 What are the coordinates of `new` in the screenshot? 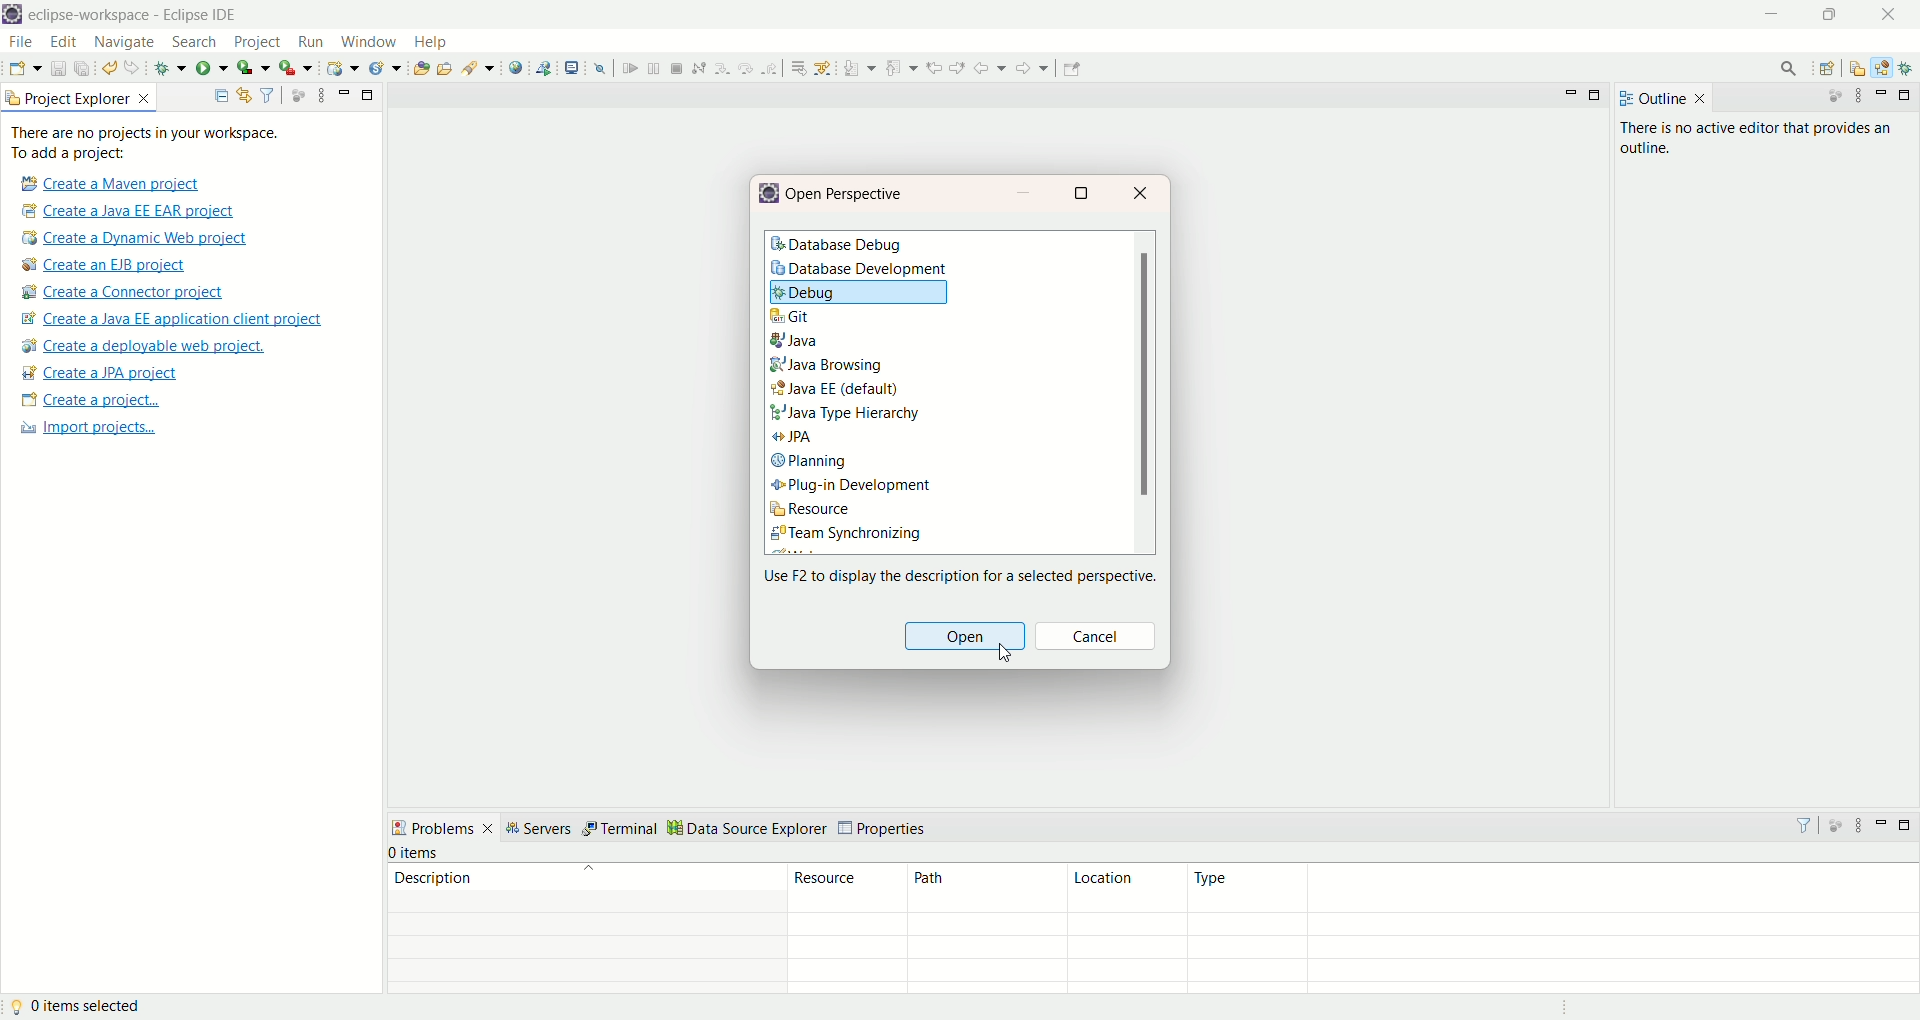 It's located at (22, 68).